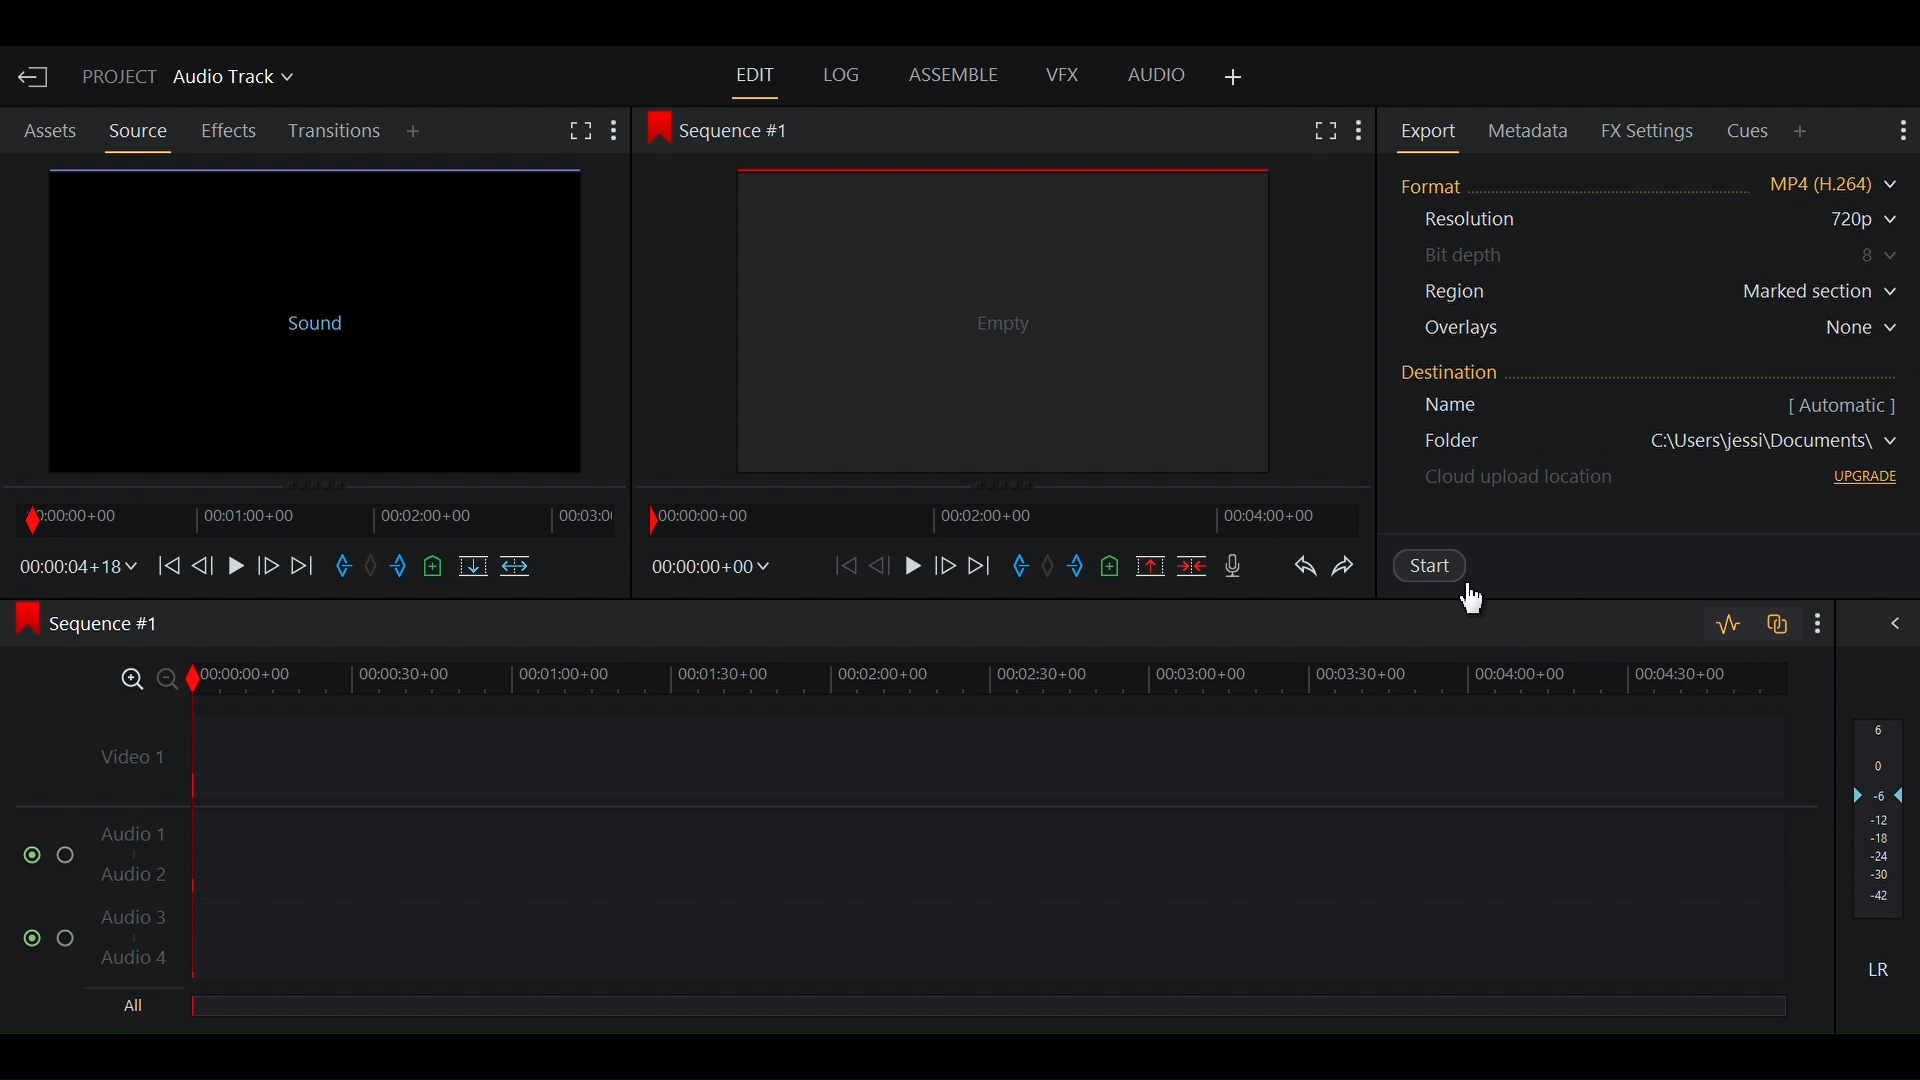 This screenshot has width=1920, height=1080. I want to click on Nudge one frame back, so click(885, 564).